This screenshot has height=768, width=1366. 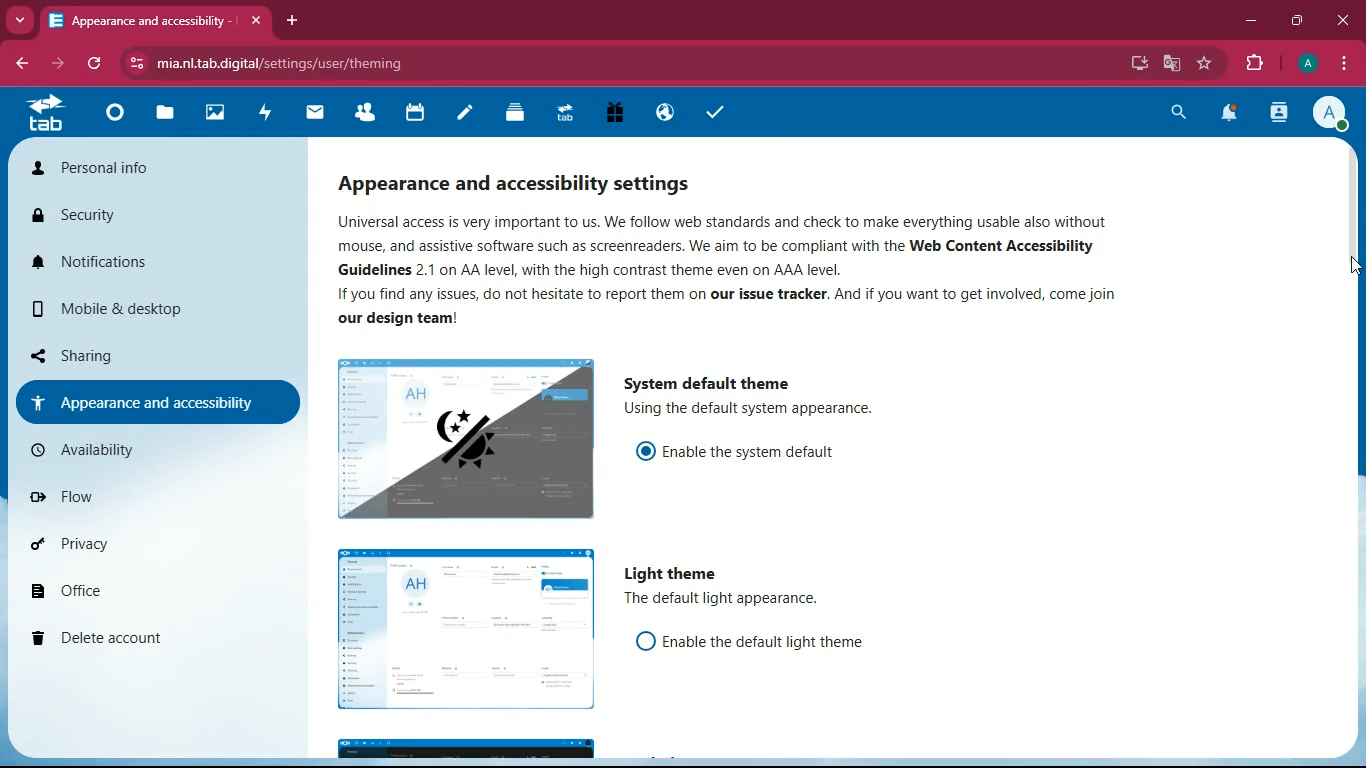 What do you see at coordinates (367, 114) in the screenshot?
I see `friends` at bounding box center [367, 114].